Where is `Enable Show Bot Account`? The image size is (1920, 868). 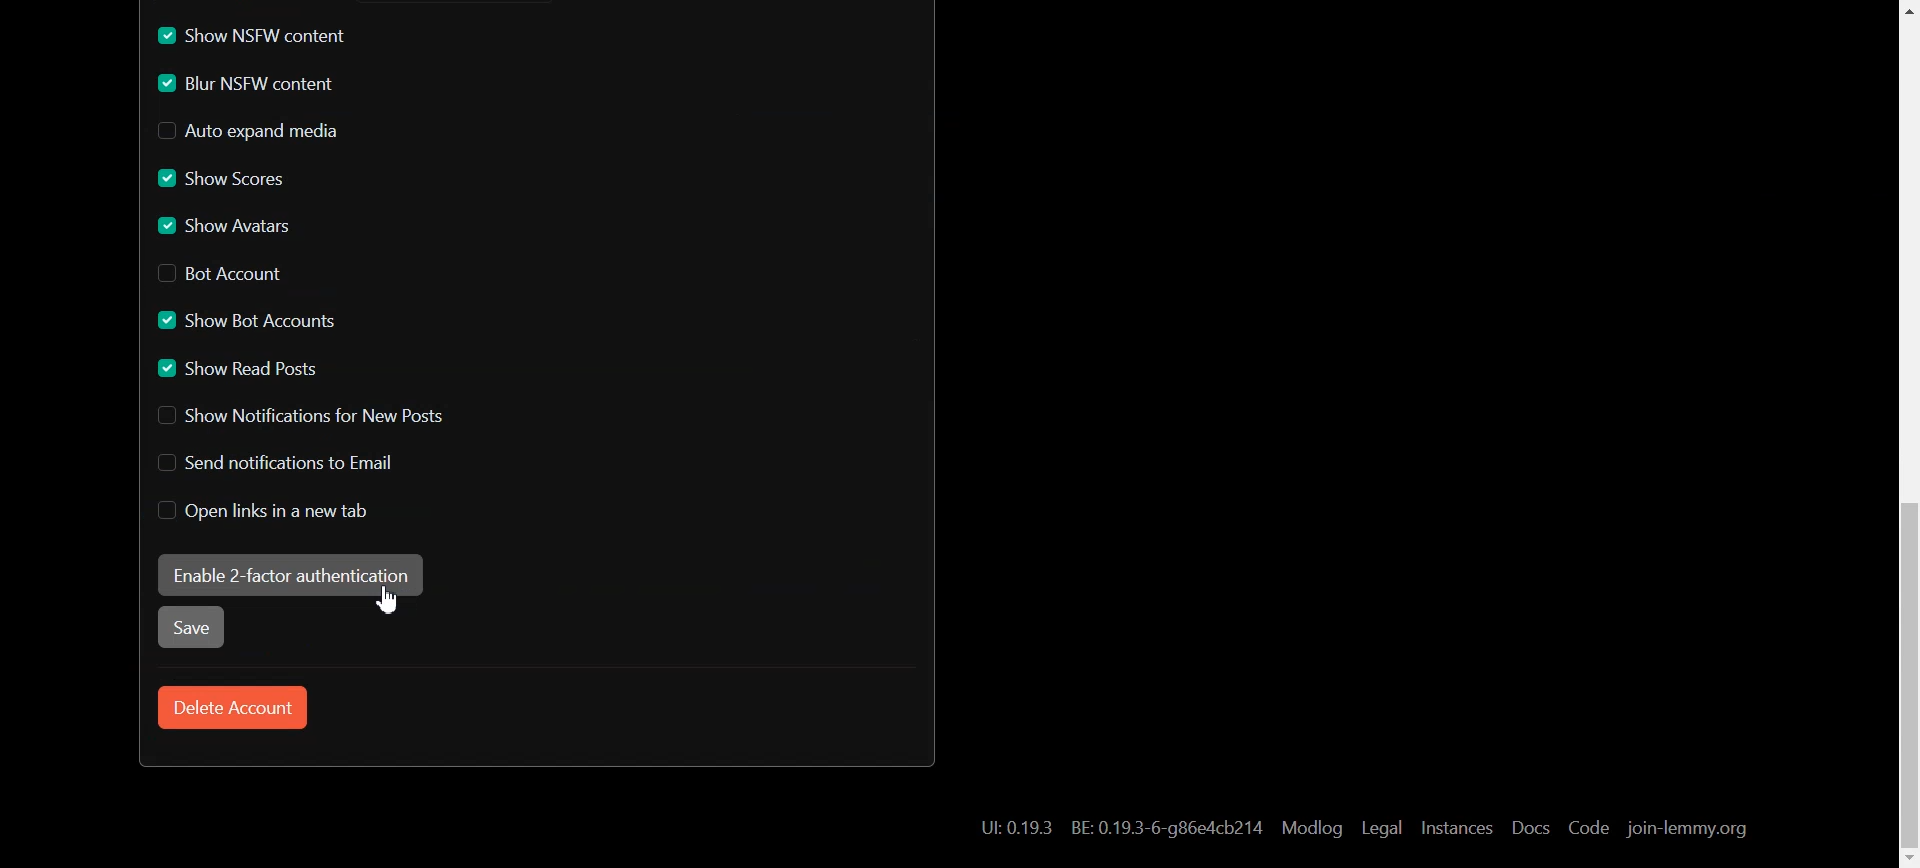
Enable Show Bot Account is located at coordinates (250, 317).